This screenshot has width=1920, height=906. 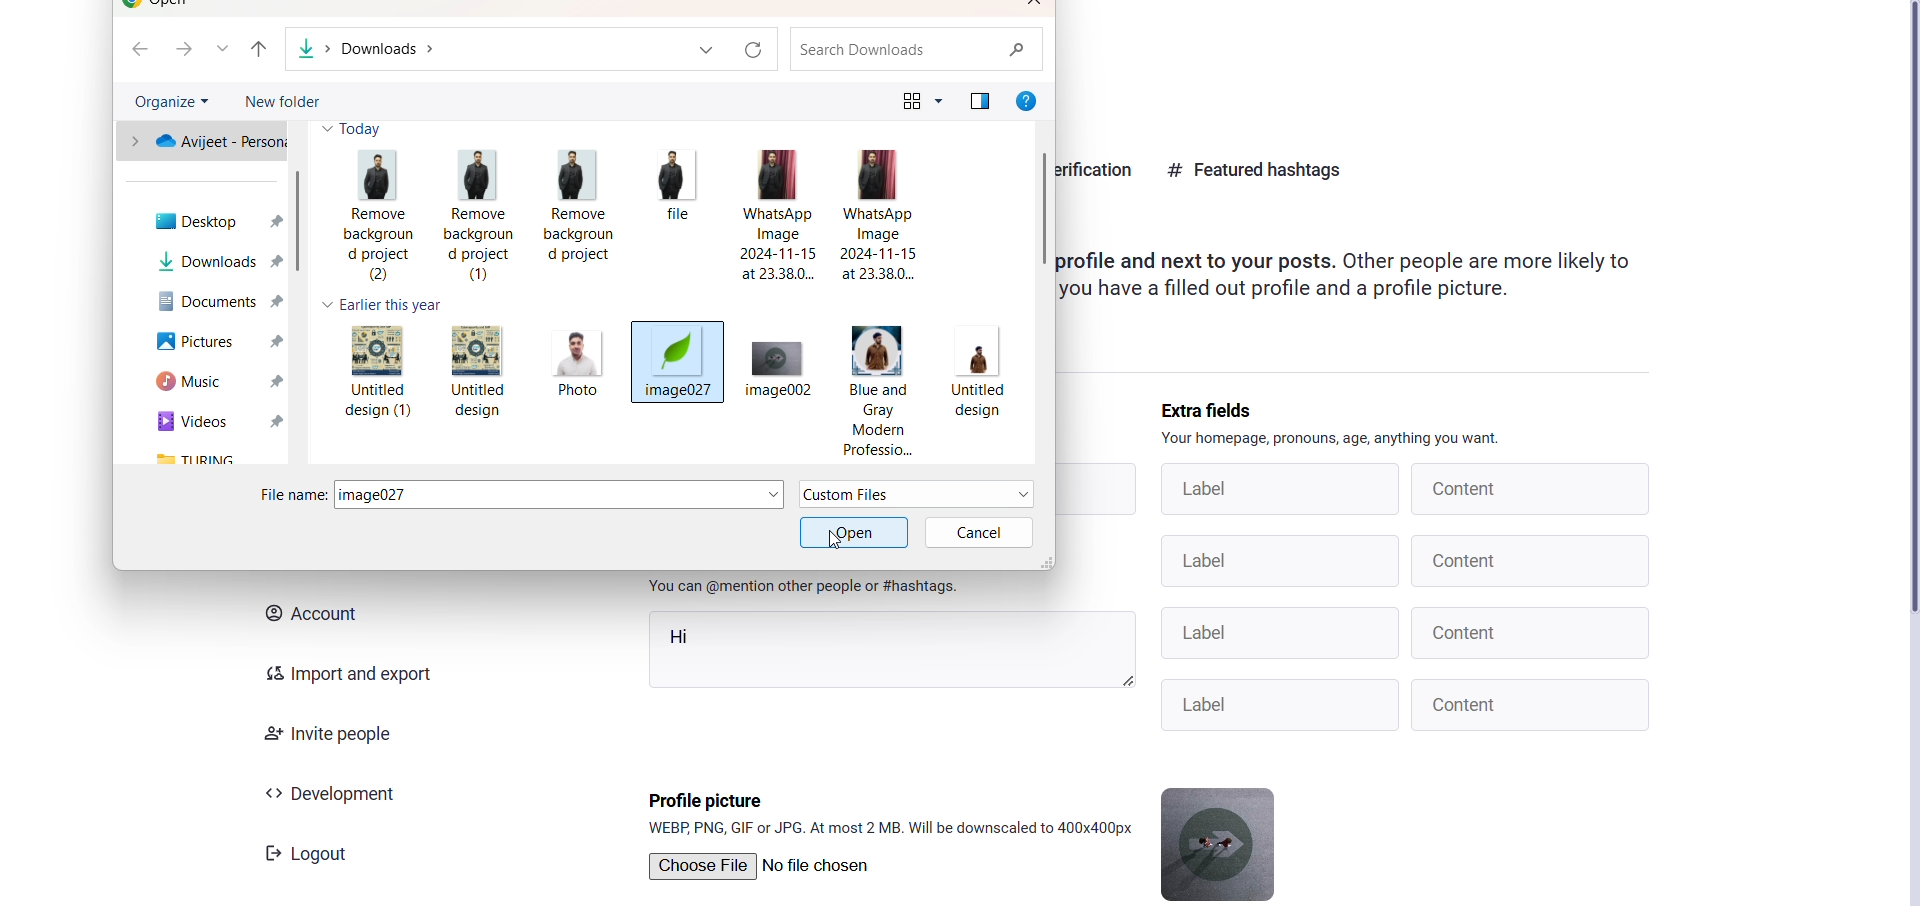 What do you see at coordinates (1532, 560) in the screenshot?
I see `Content` at bounding box center [1532, 560].